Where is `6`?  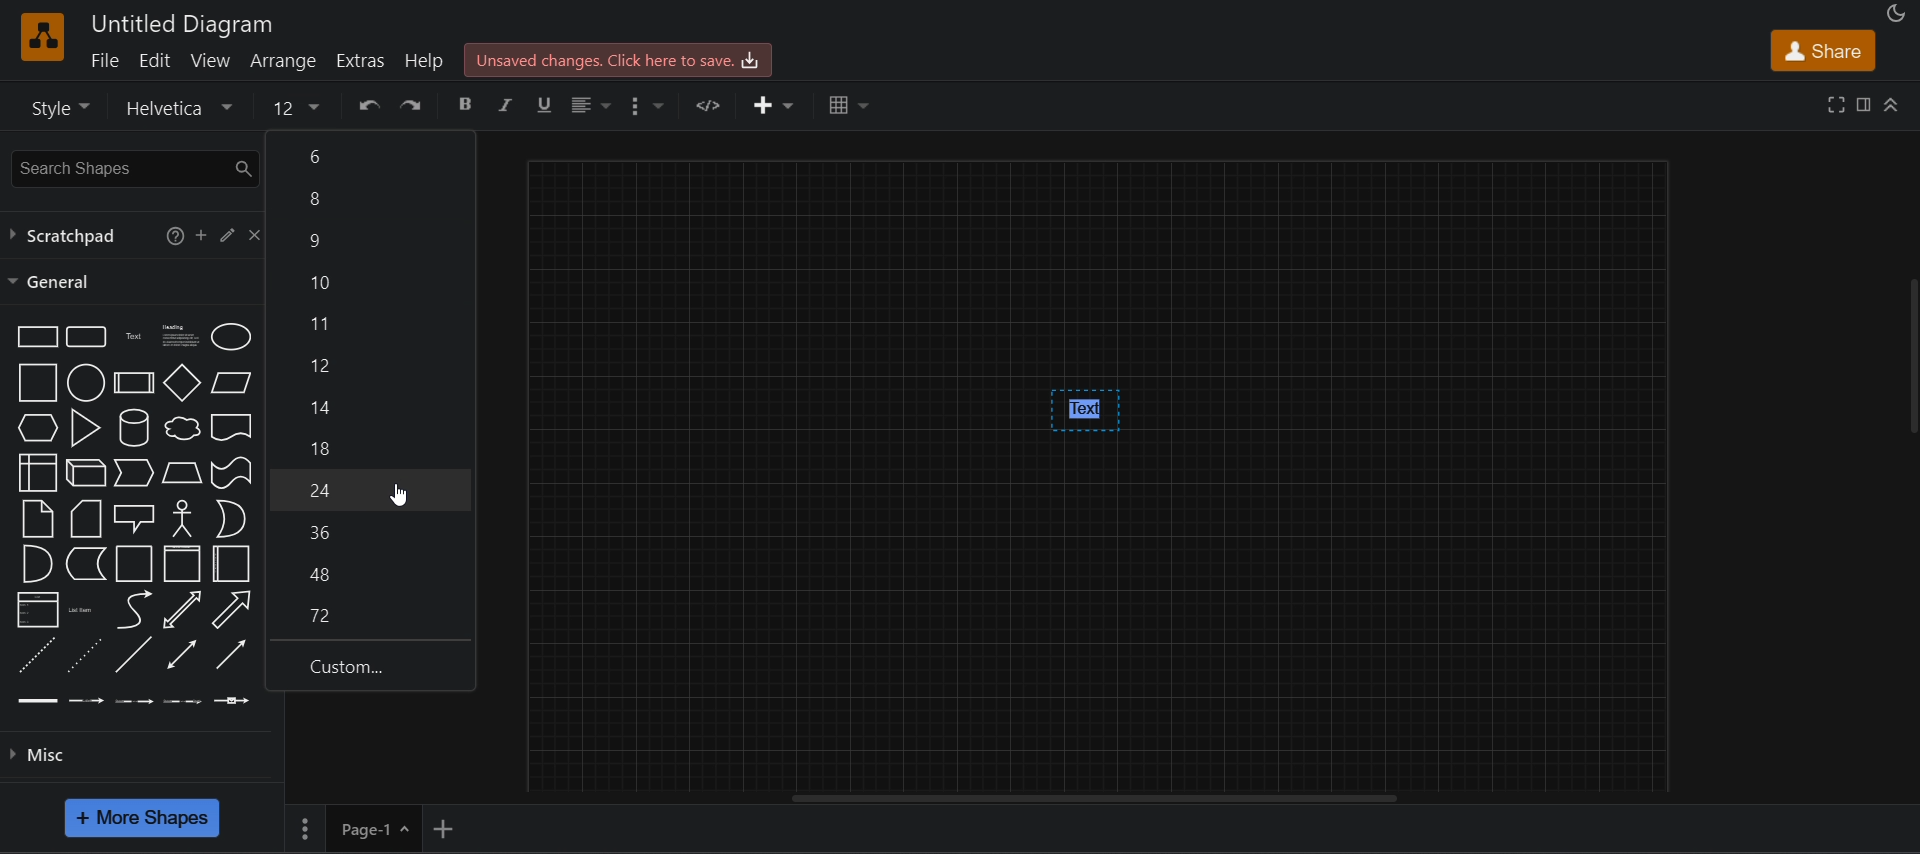 6 is located at coordinates (370, 156).